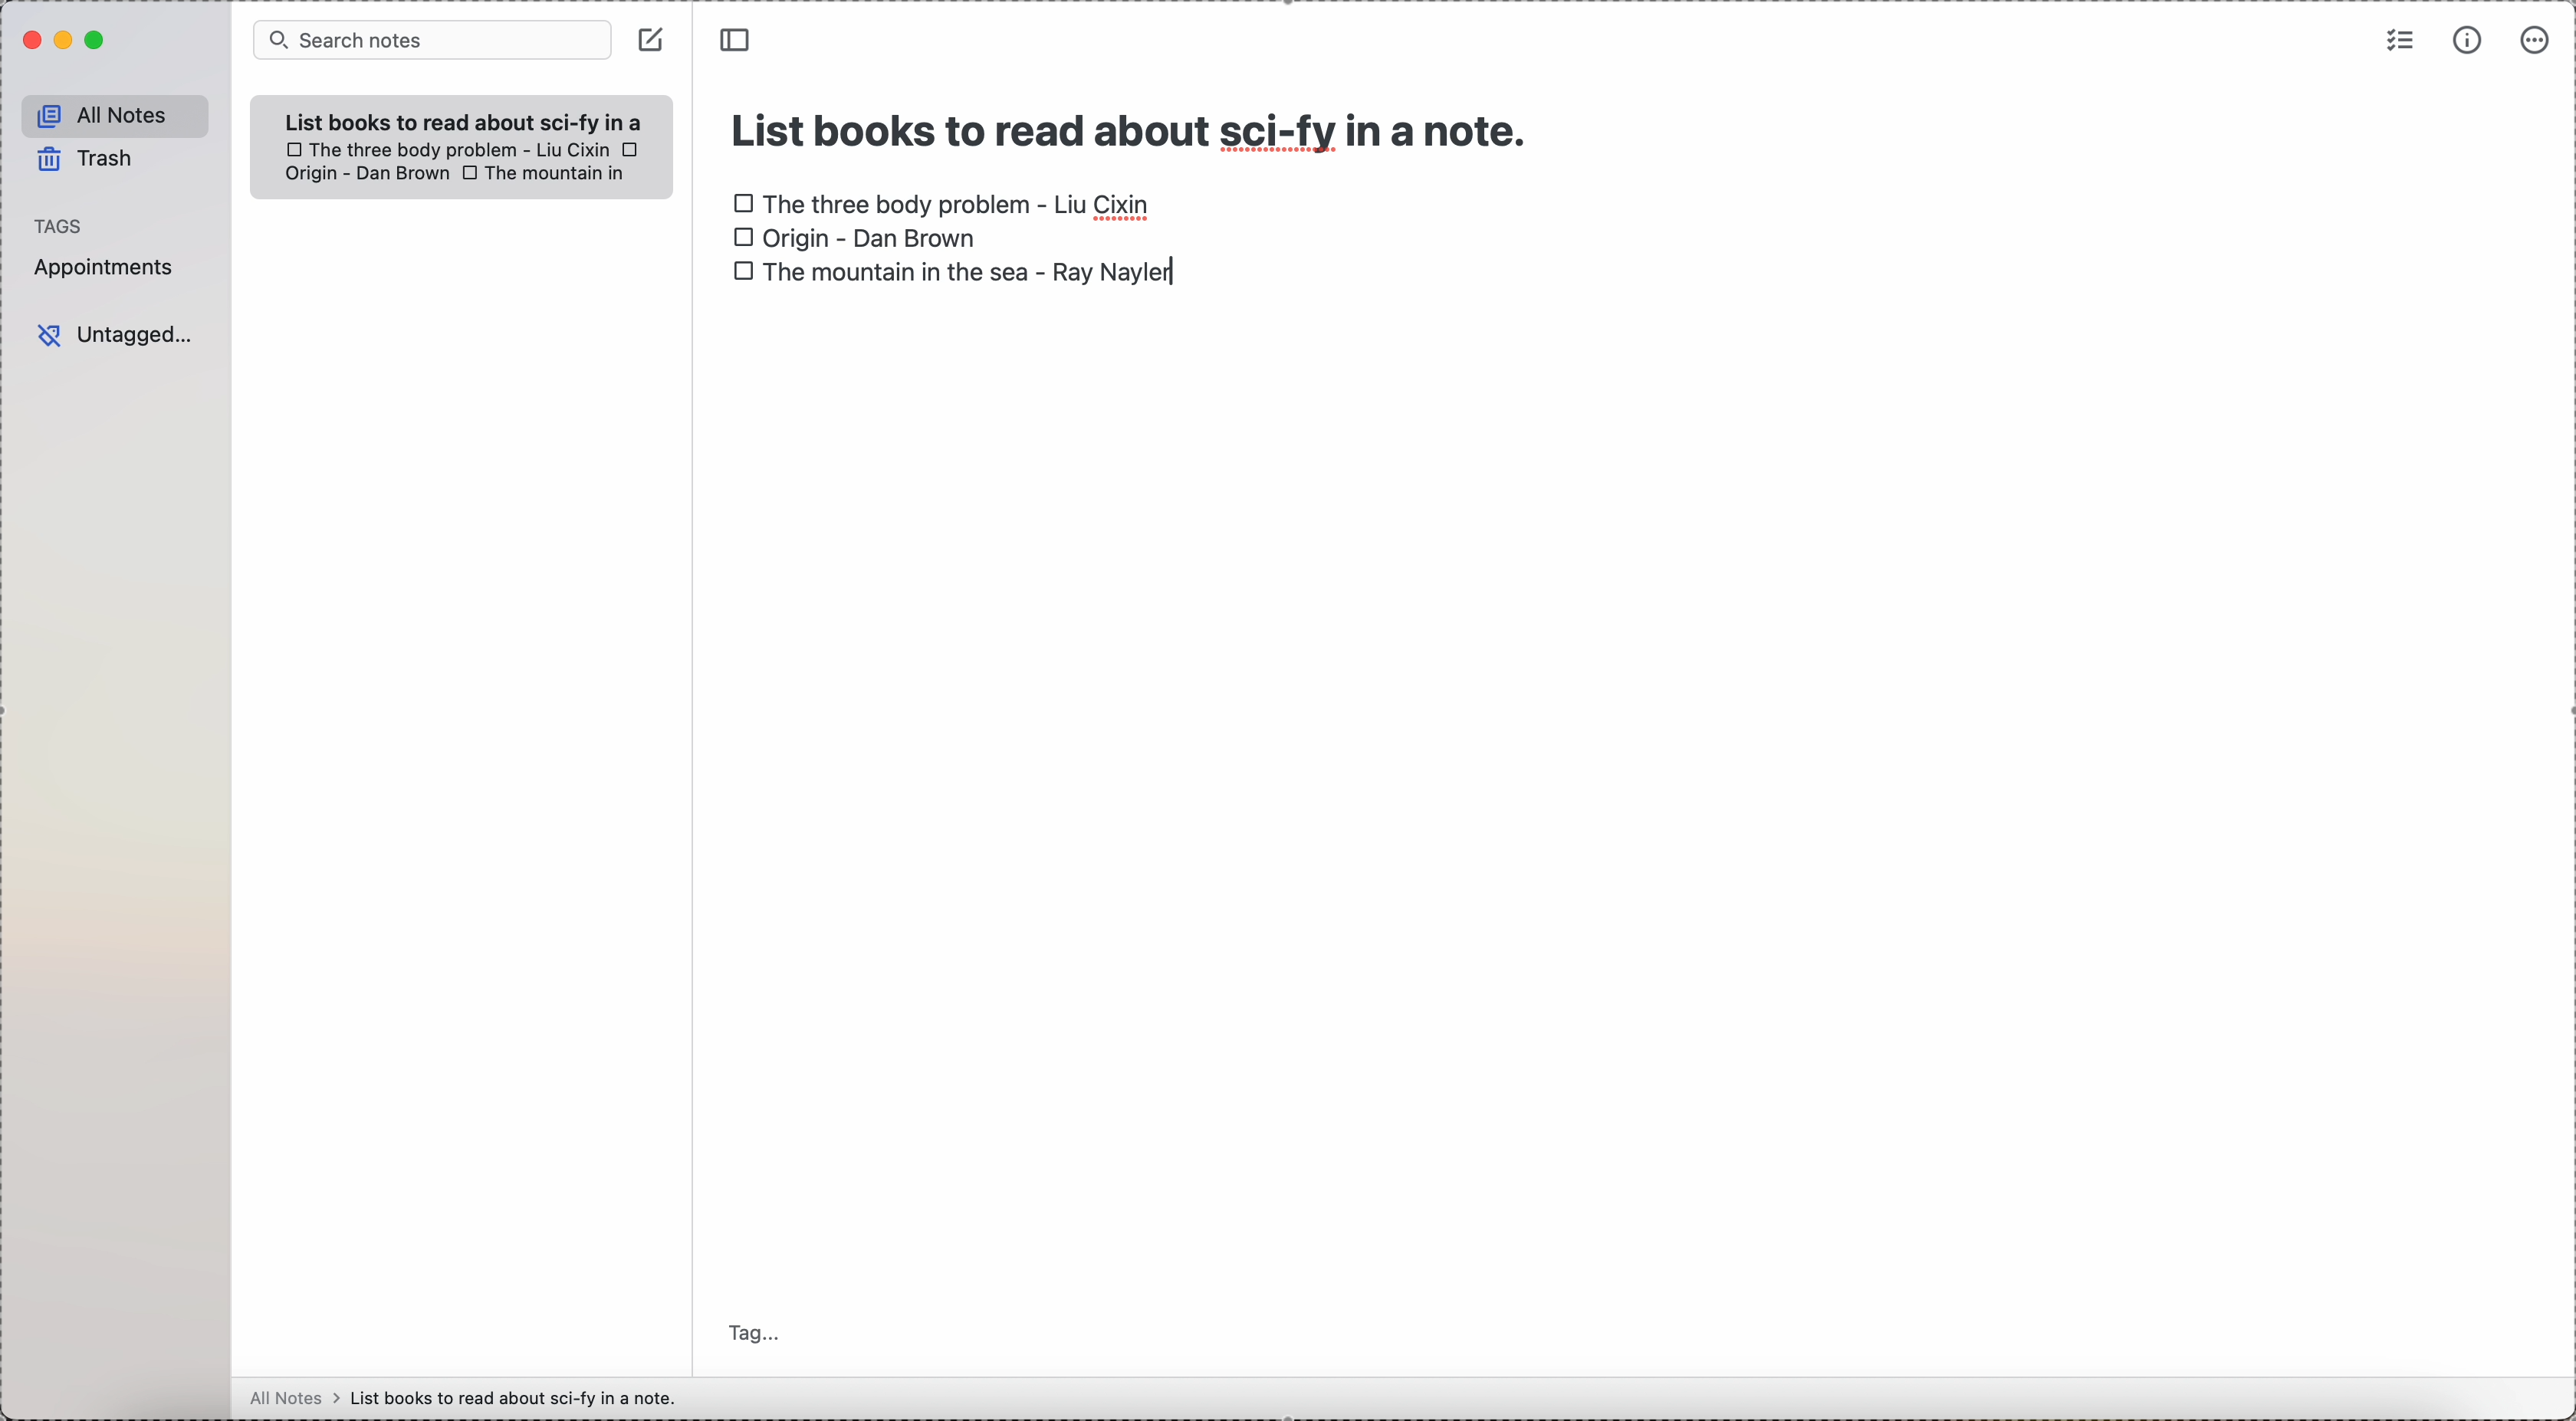 This screenshot has width=2576, height=1421. Describe the element at coordinates (28, 40) in the screenshot. I see `close Simplenote` at that location.